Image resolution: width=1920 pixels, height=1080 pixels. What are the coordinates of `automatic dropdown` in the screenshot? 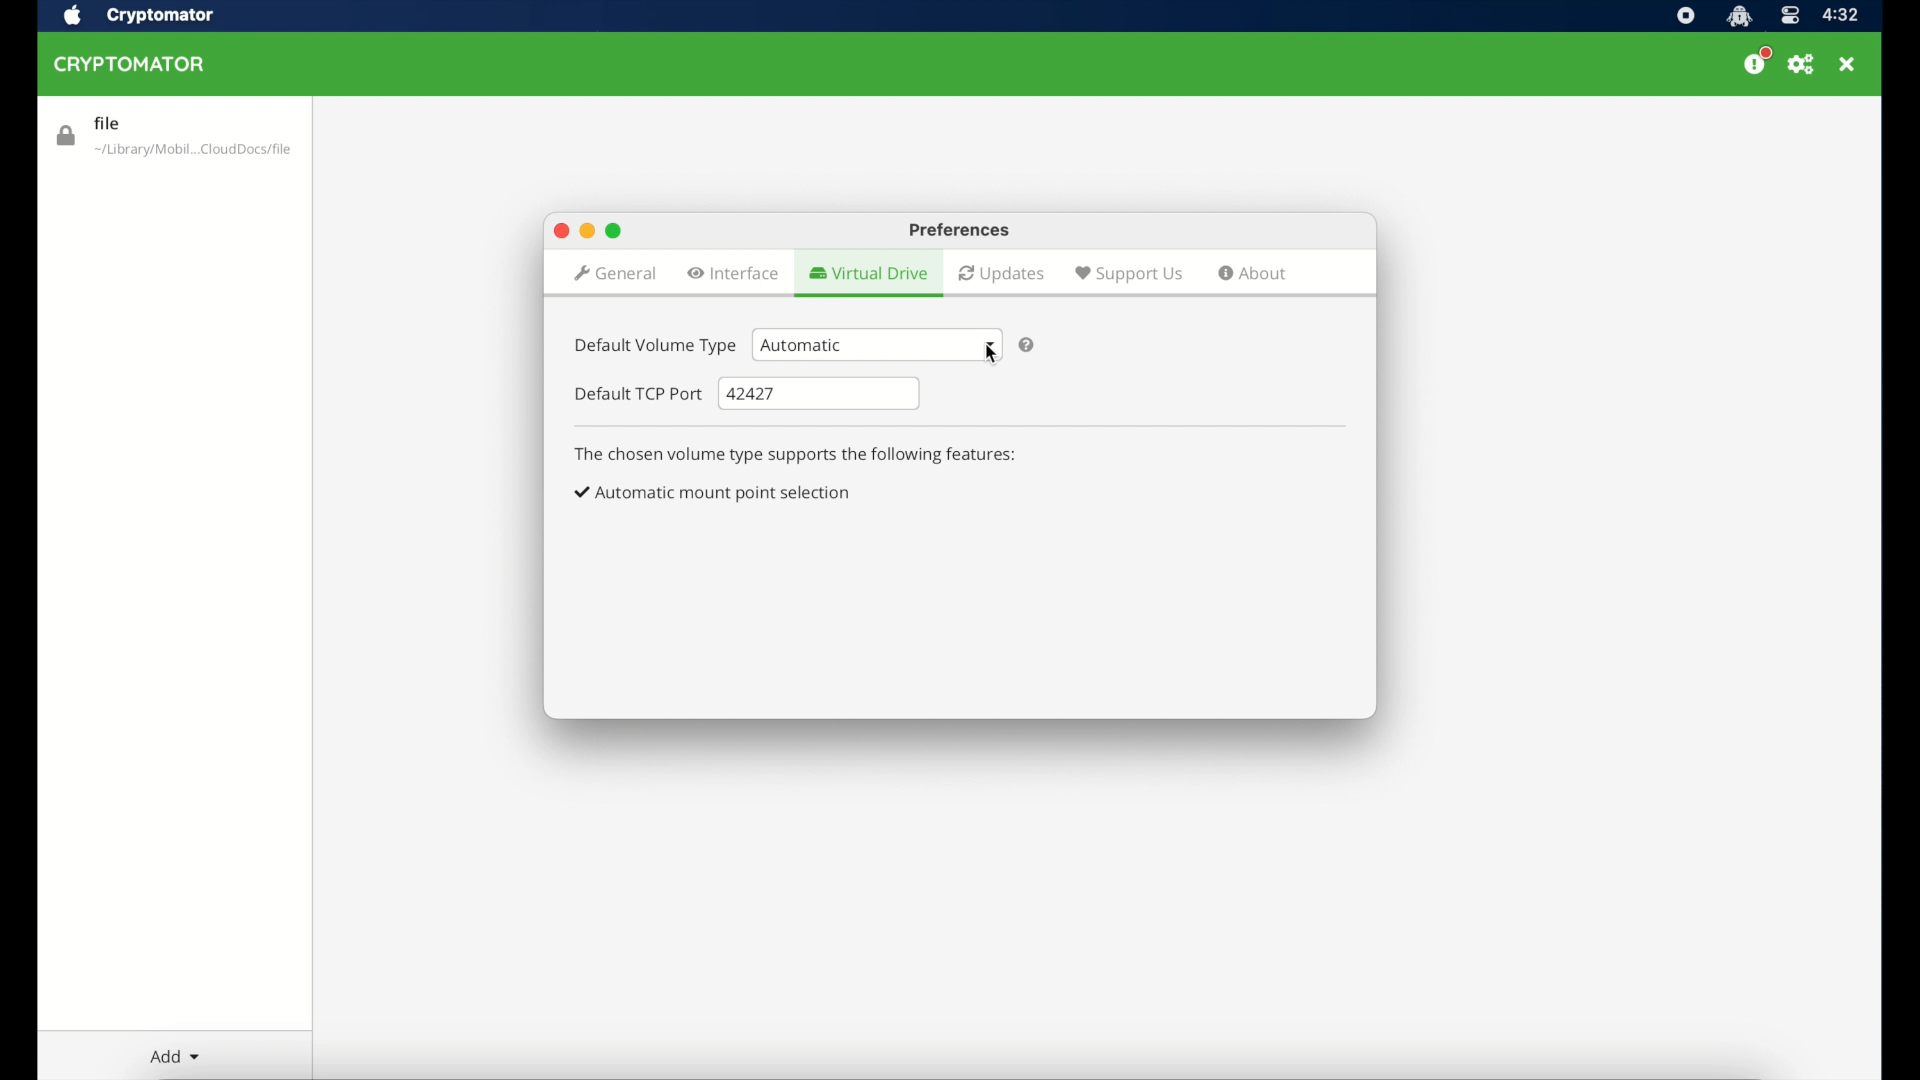 It's located at (874, 343).